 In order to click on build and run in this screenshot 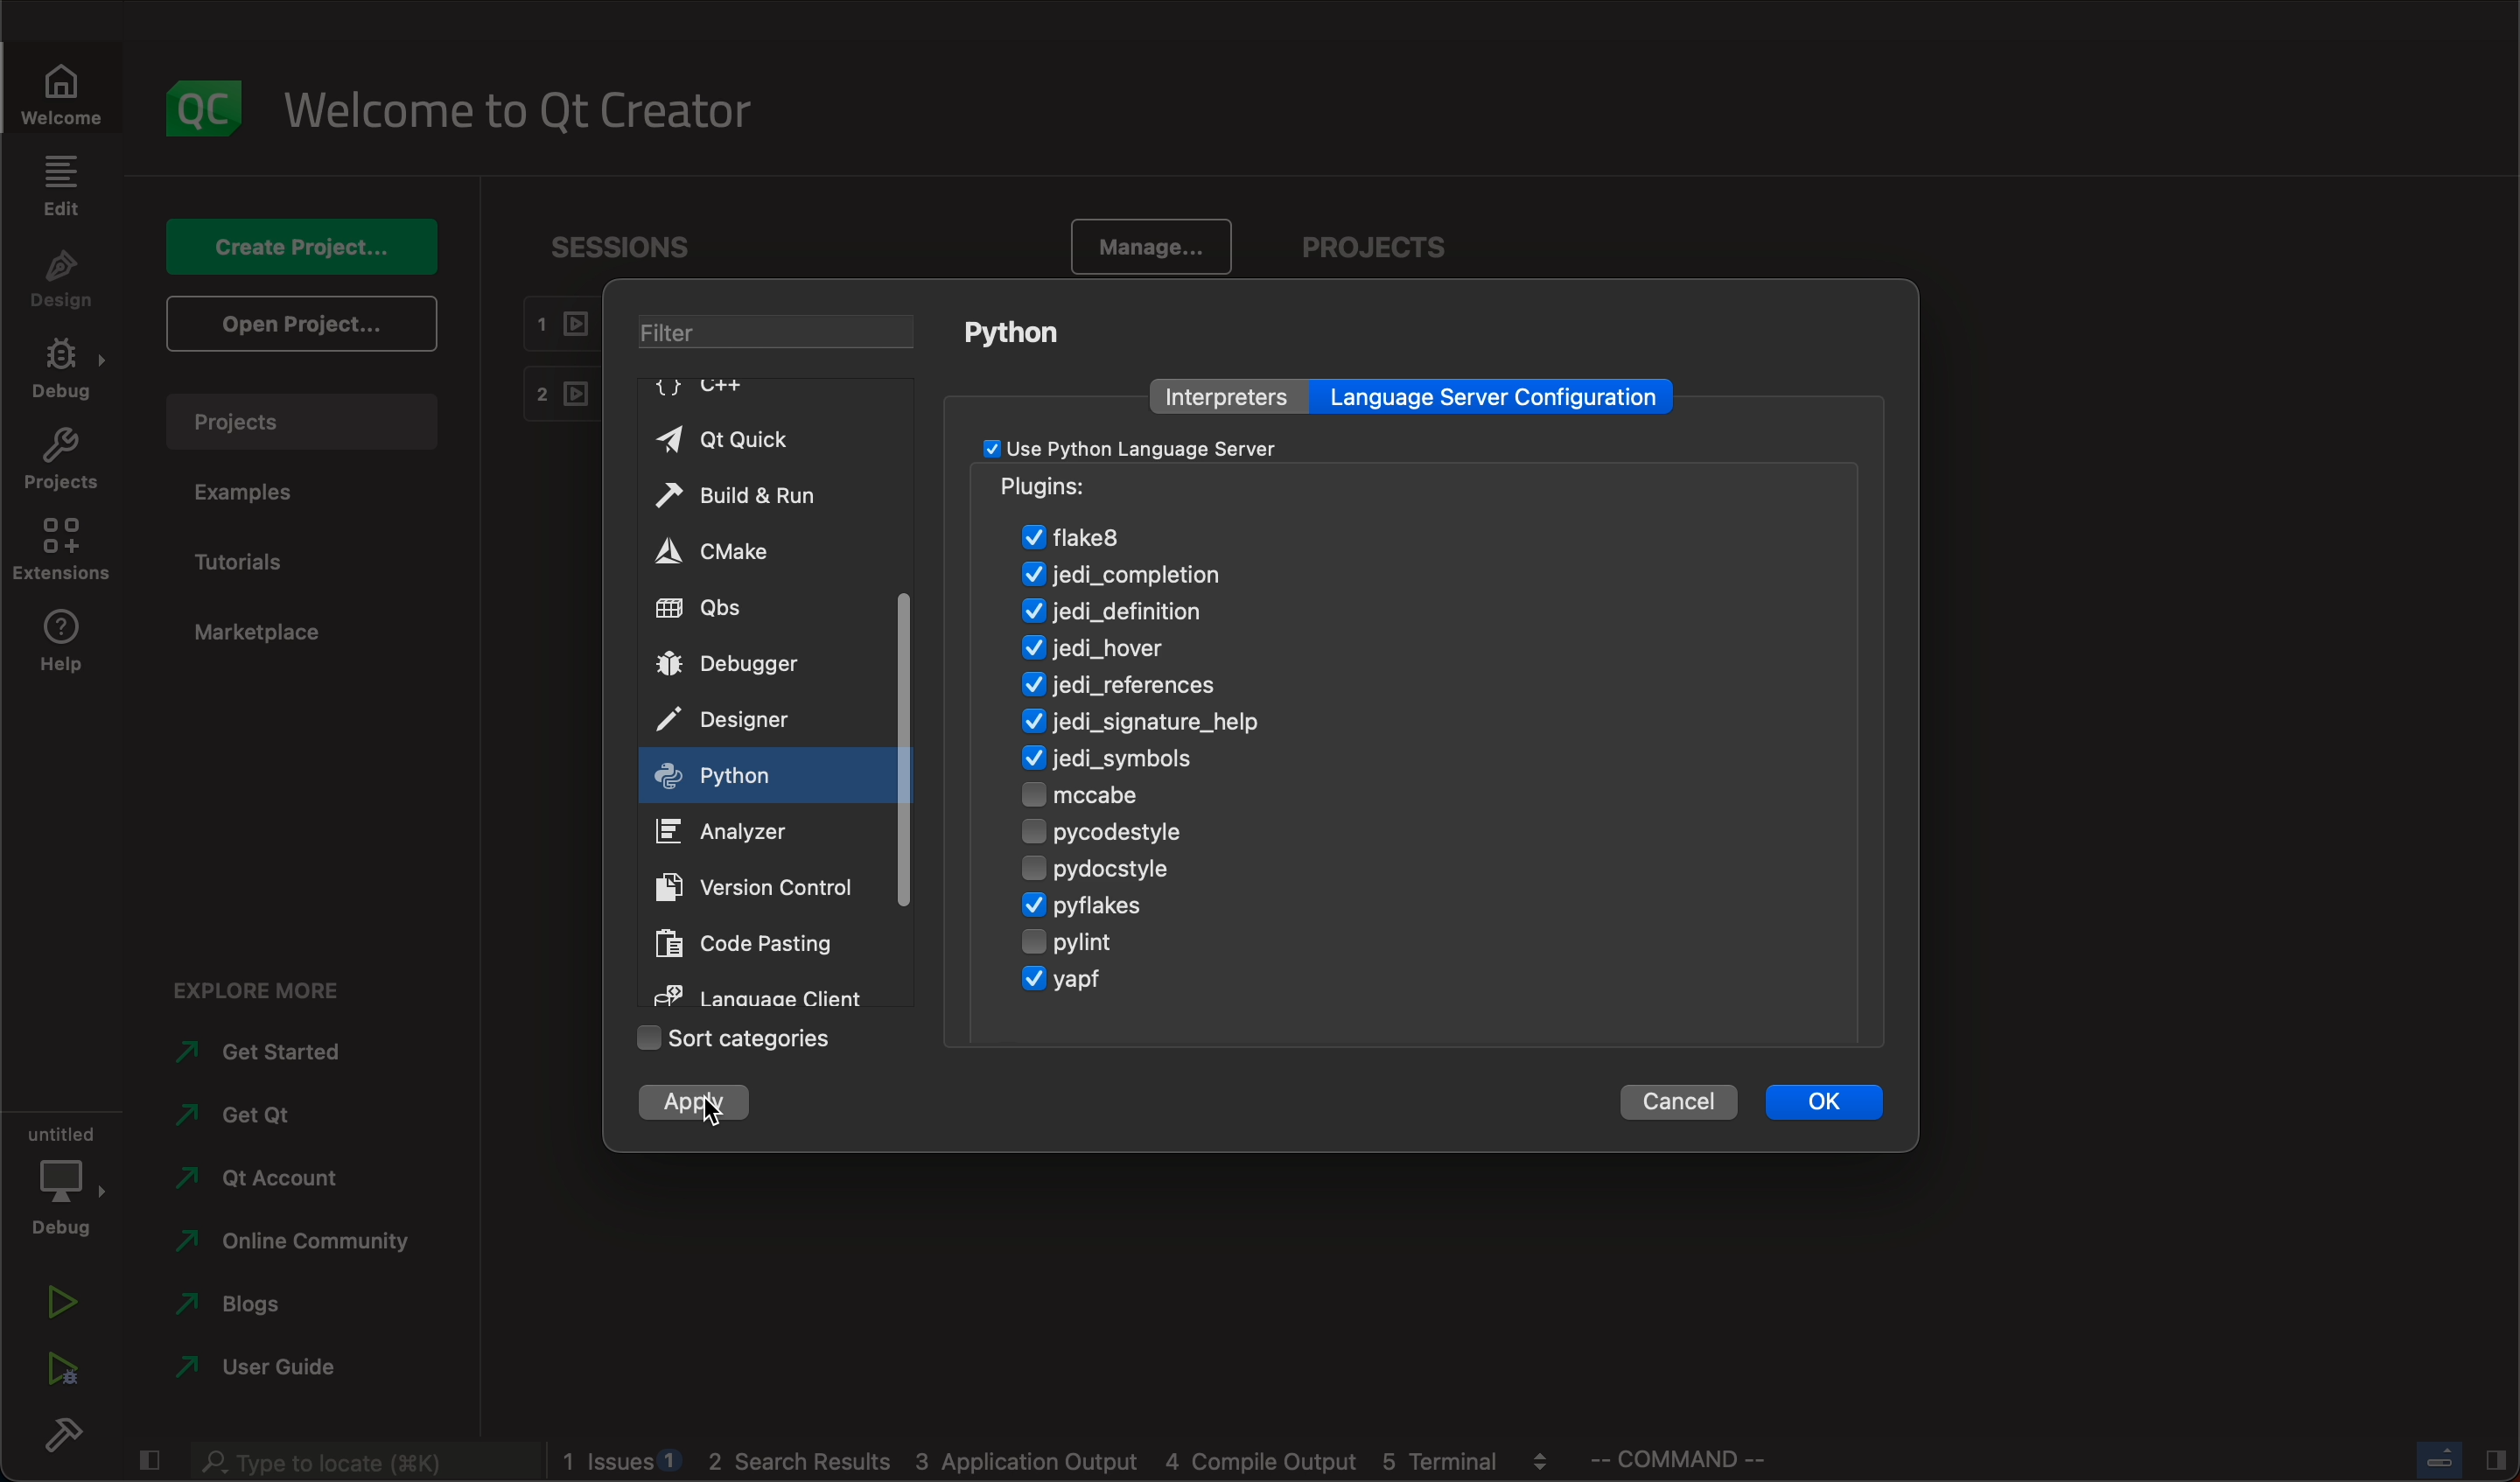, I will do `click(749, 491)`.